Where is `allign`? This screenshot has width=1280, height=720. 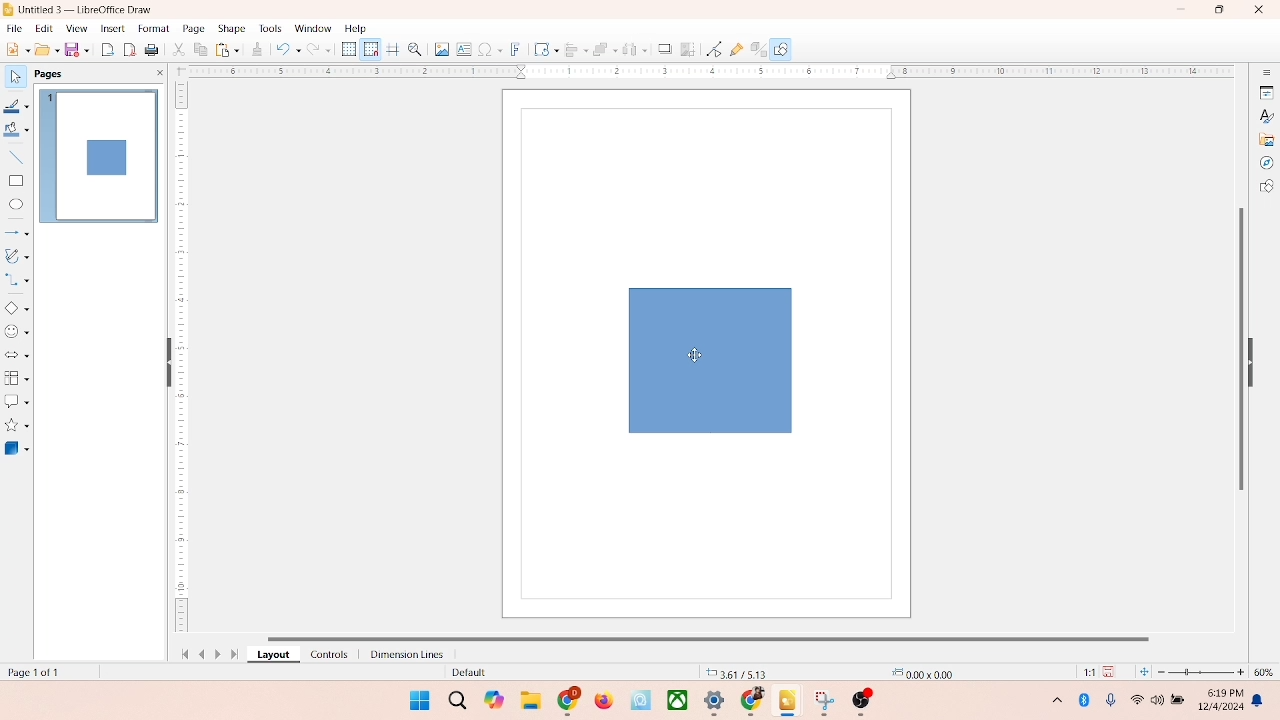
allign is located at coordinates (572, 47).